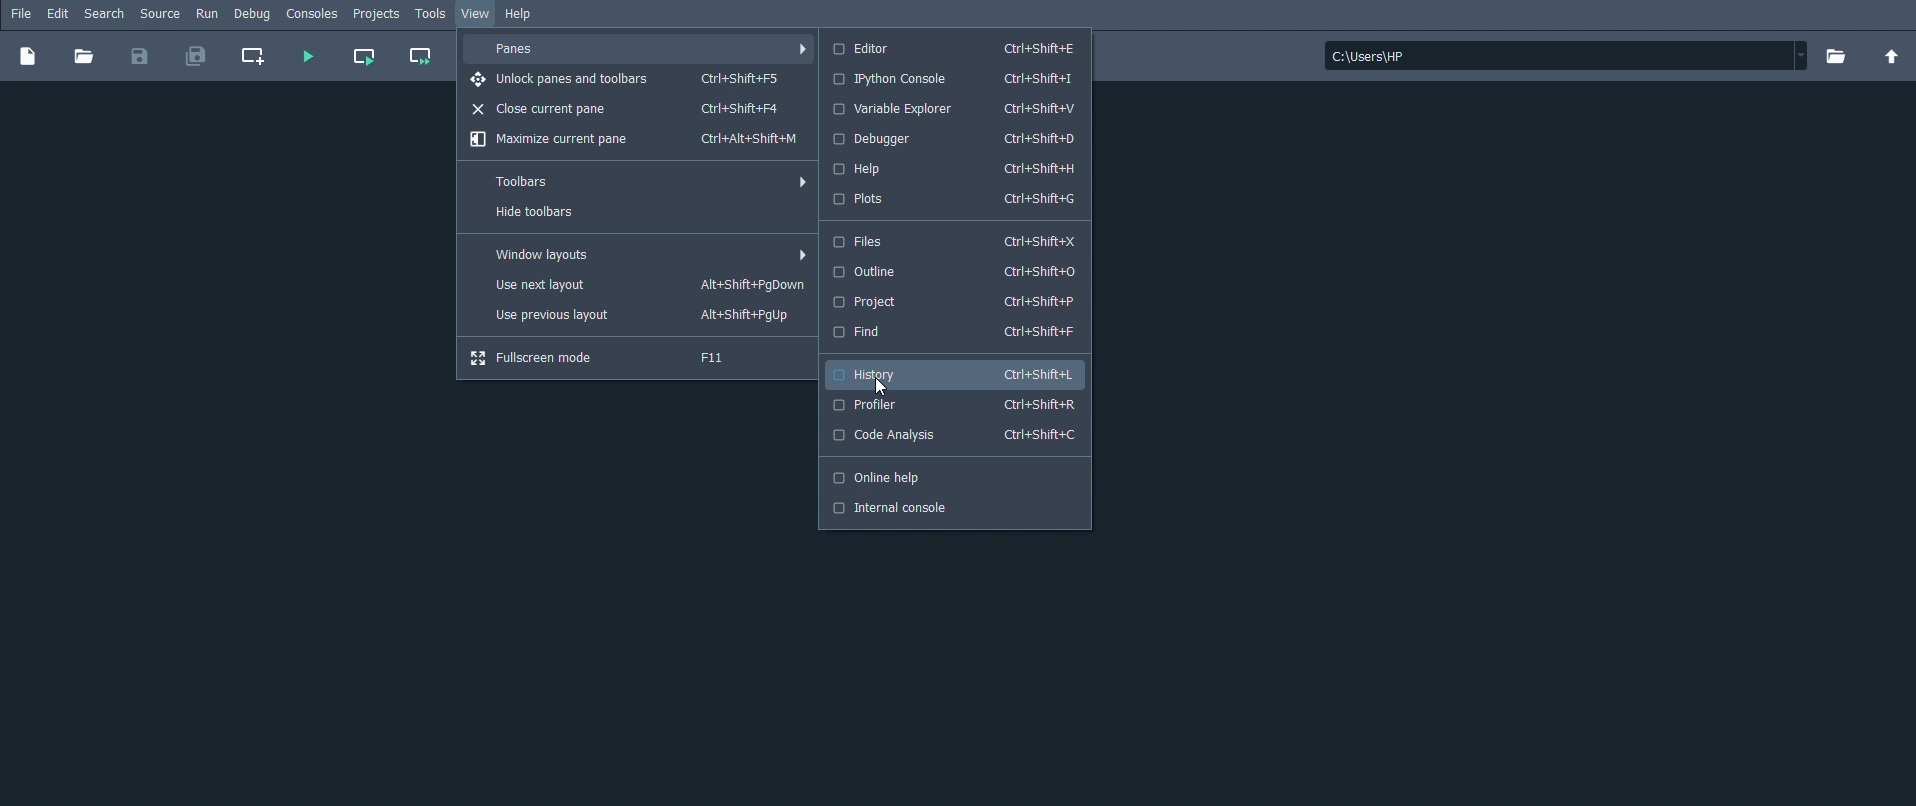 The width and height of the screenshot is (1916, 806). What do you see at coordinates (641, 80) in the screenshot?
I see `Unlock panes and toolbars` at bounding box center [641, 80].